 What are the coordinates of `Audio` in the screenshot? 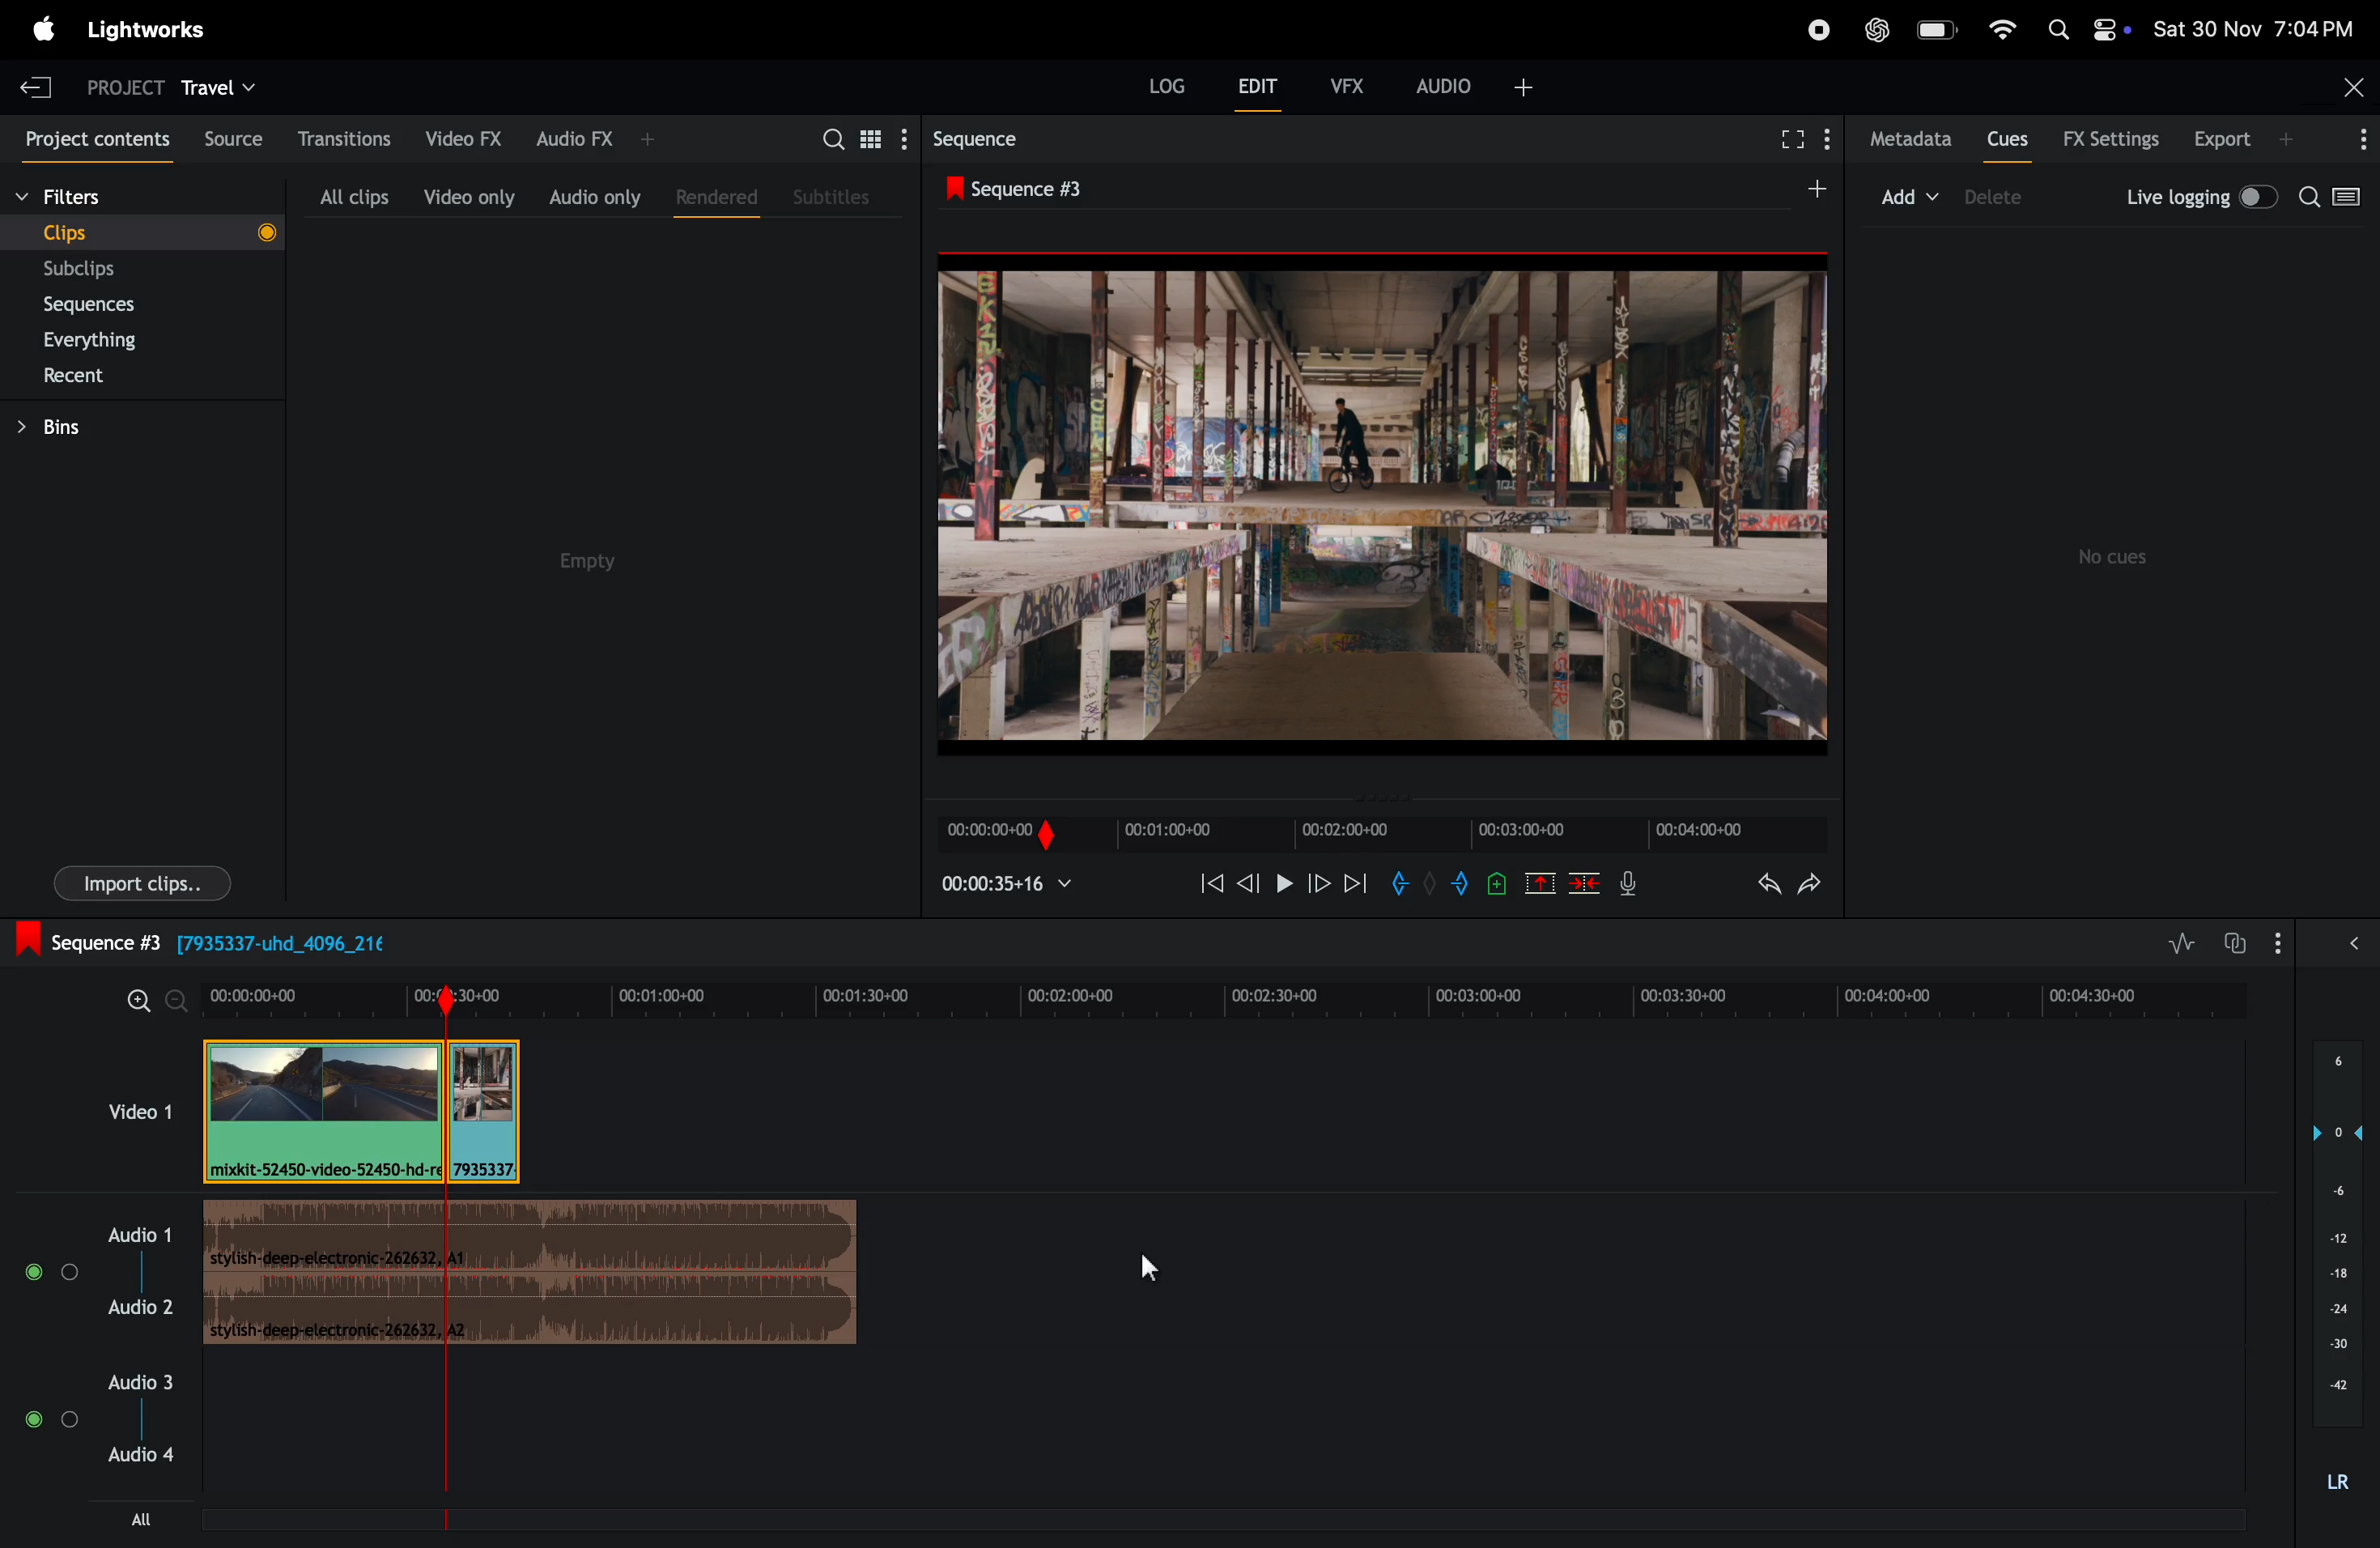 It's located at (2354, 950).